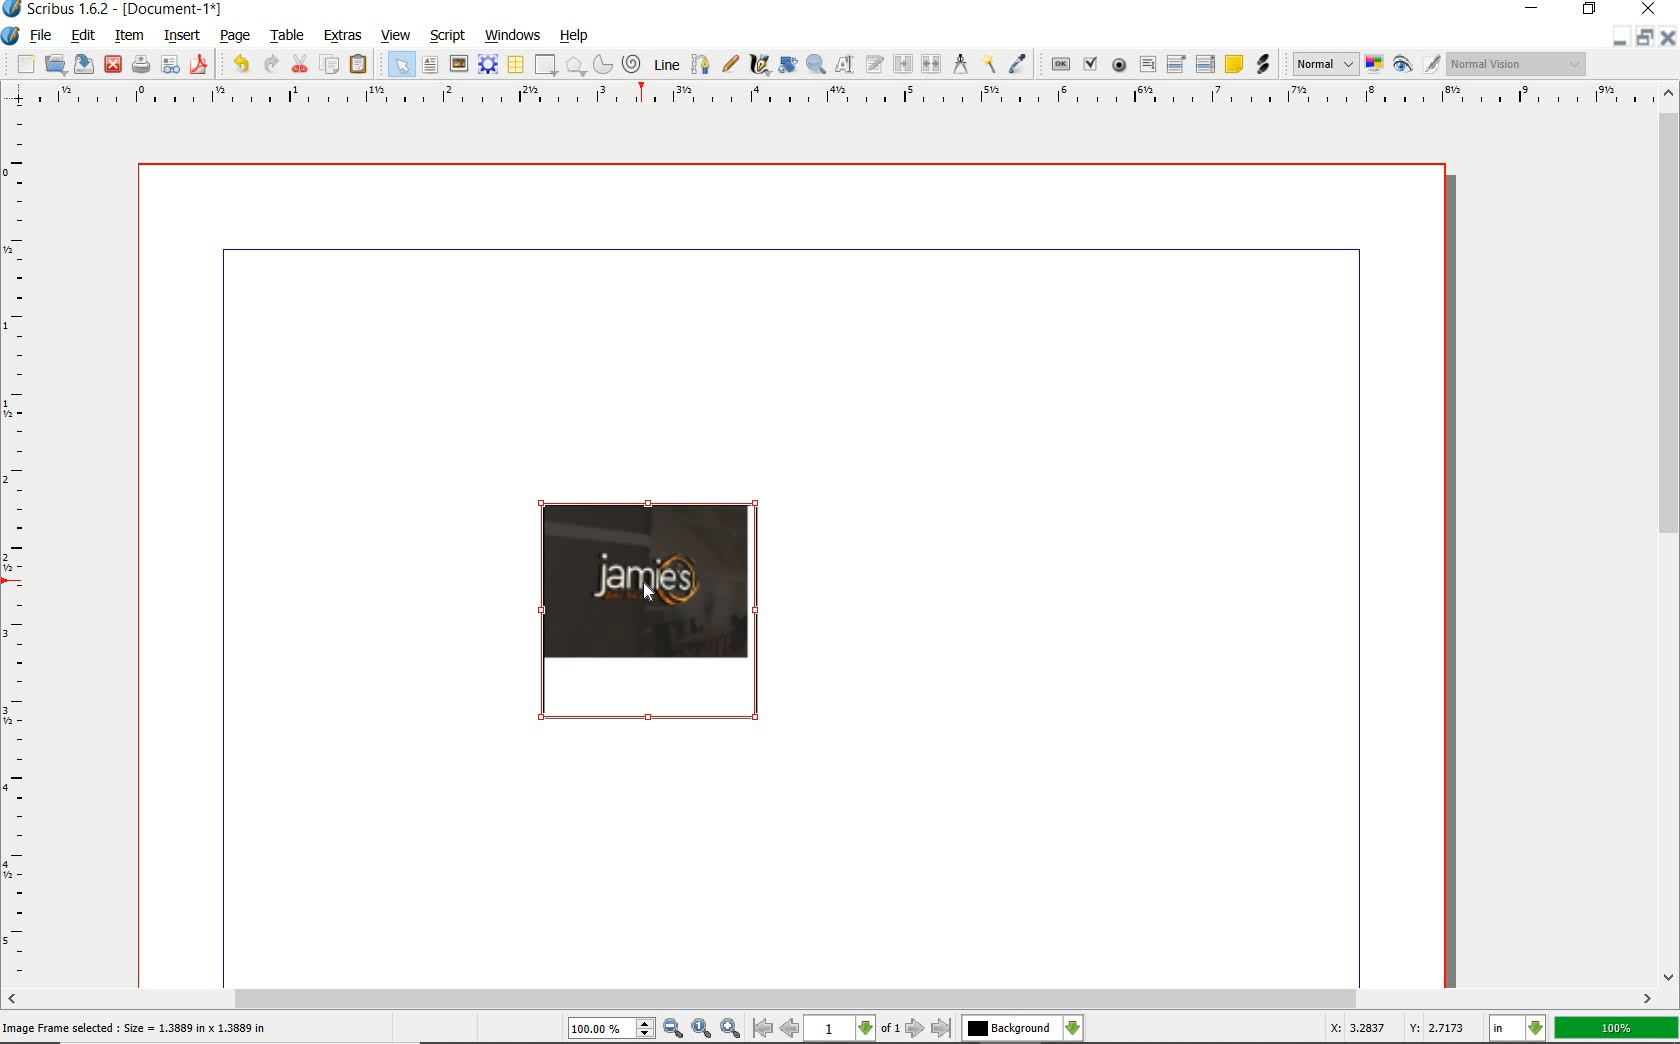  I want to click on visual appearance of the display, so click(1516, 66).